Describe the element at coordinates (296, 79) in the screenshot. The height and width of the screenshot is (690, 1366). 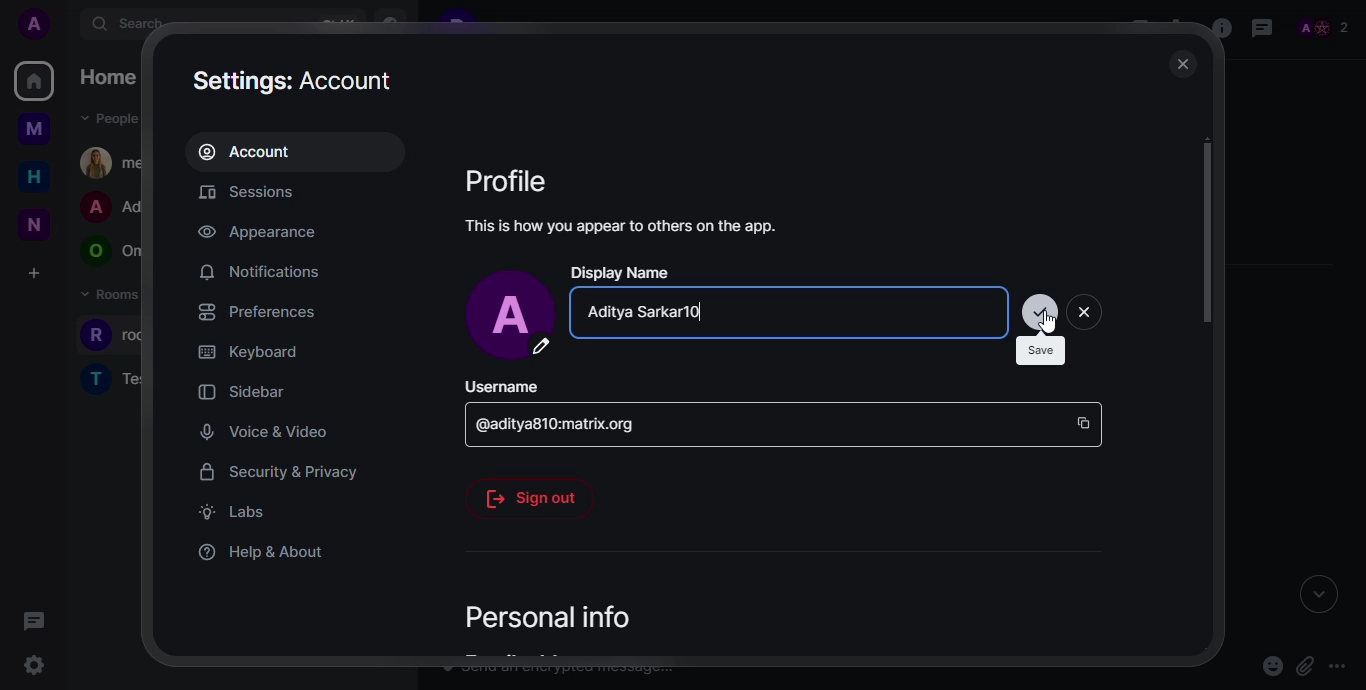
I see `settings` at that location.